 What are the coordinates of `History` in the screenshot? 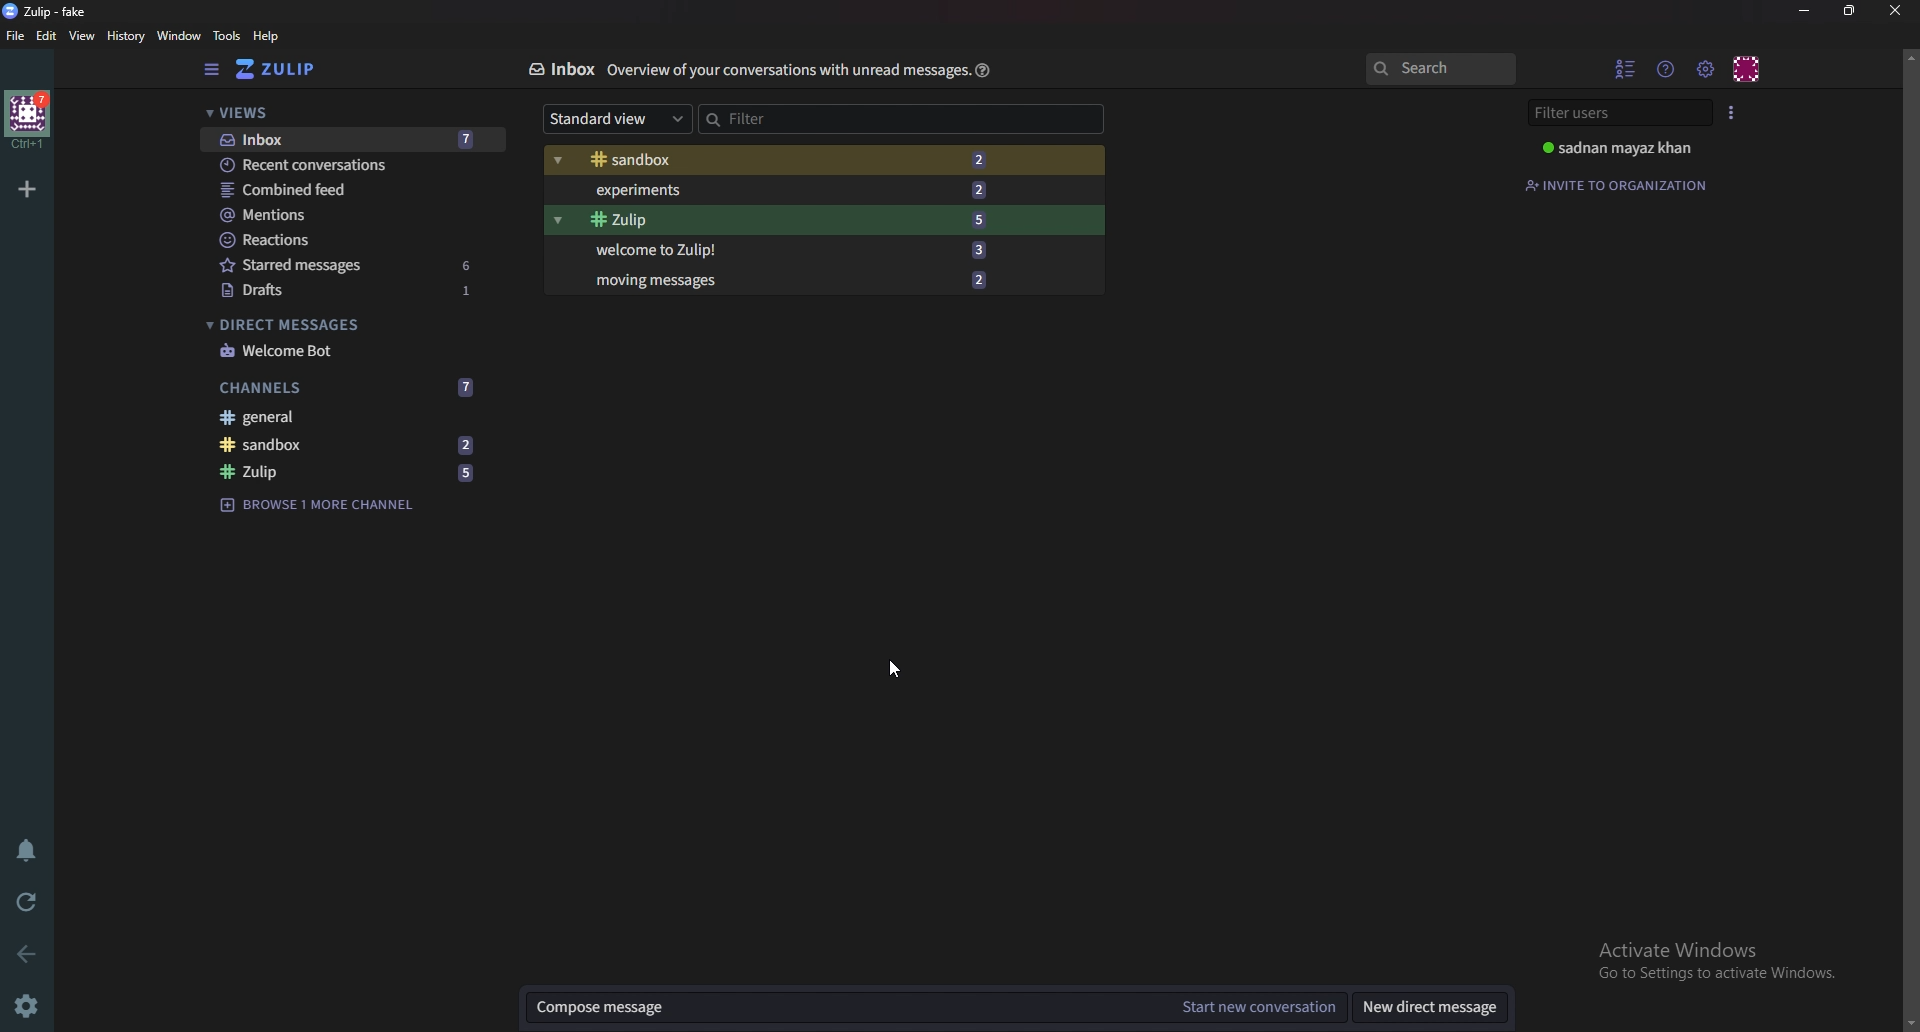 It's located at (126, 36).